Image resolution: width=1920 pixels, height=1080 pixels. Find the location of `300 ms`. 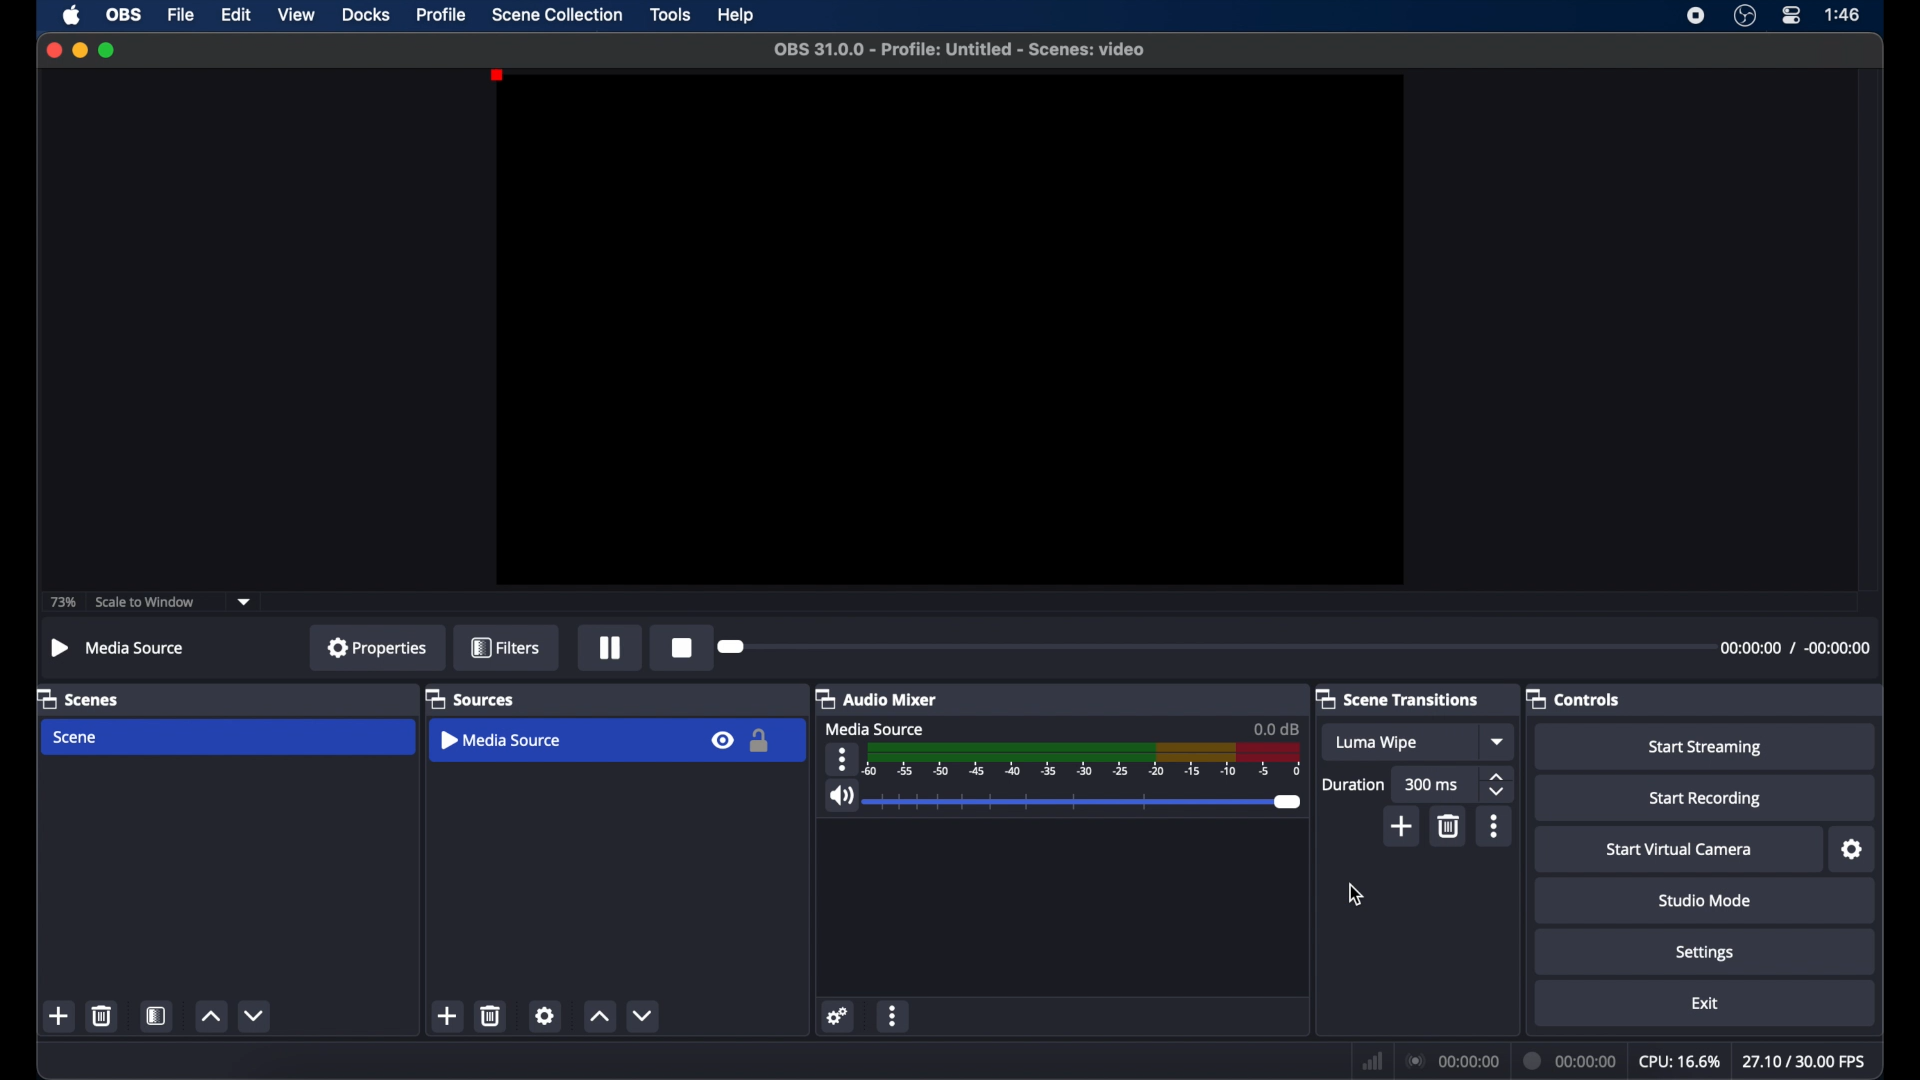

300 ms is located at coordinates (1432, 784).